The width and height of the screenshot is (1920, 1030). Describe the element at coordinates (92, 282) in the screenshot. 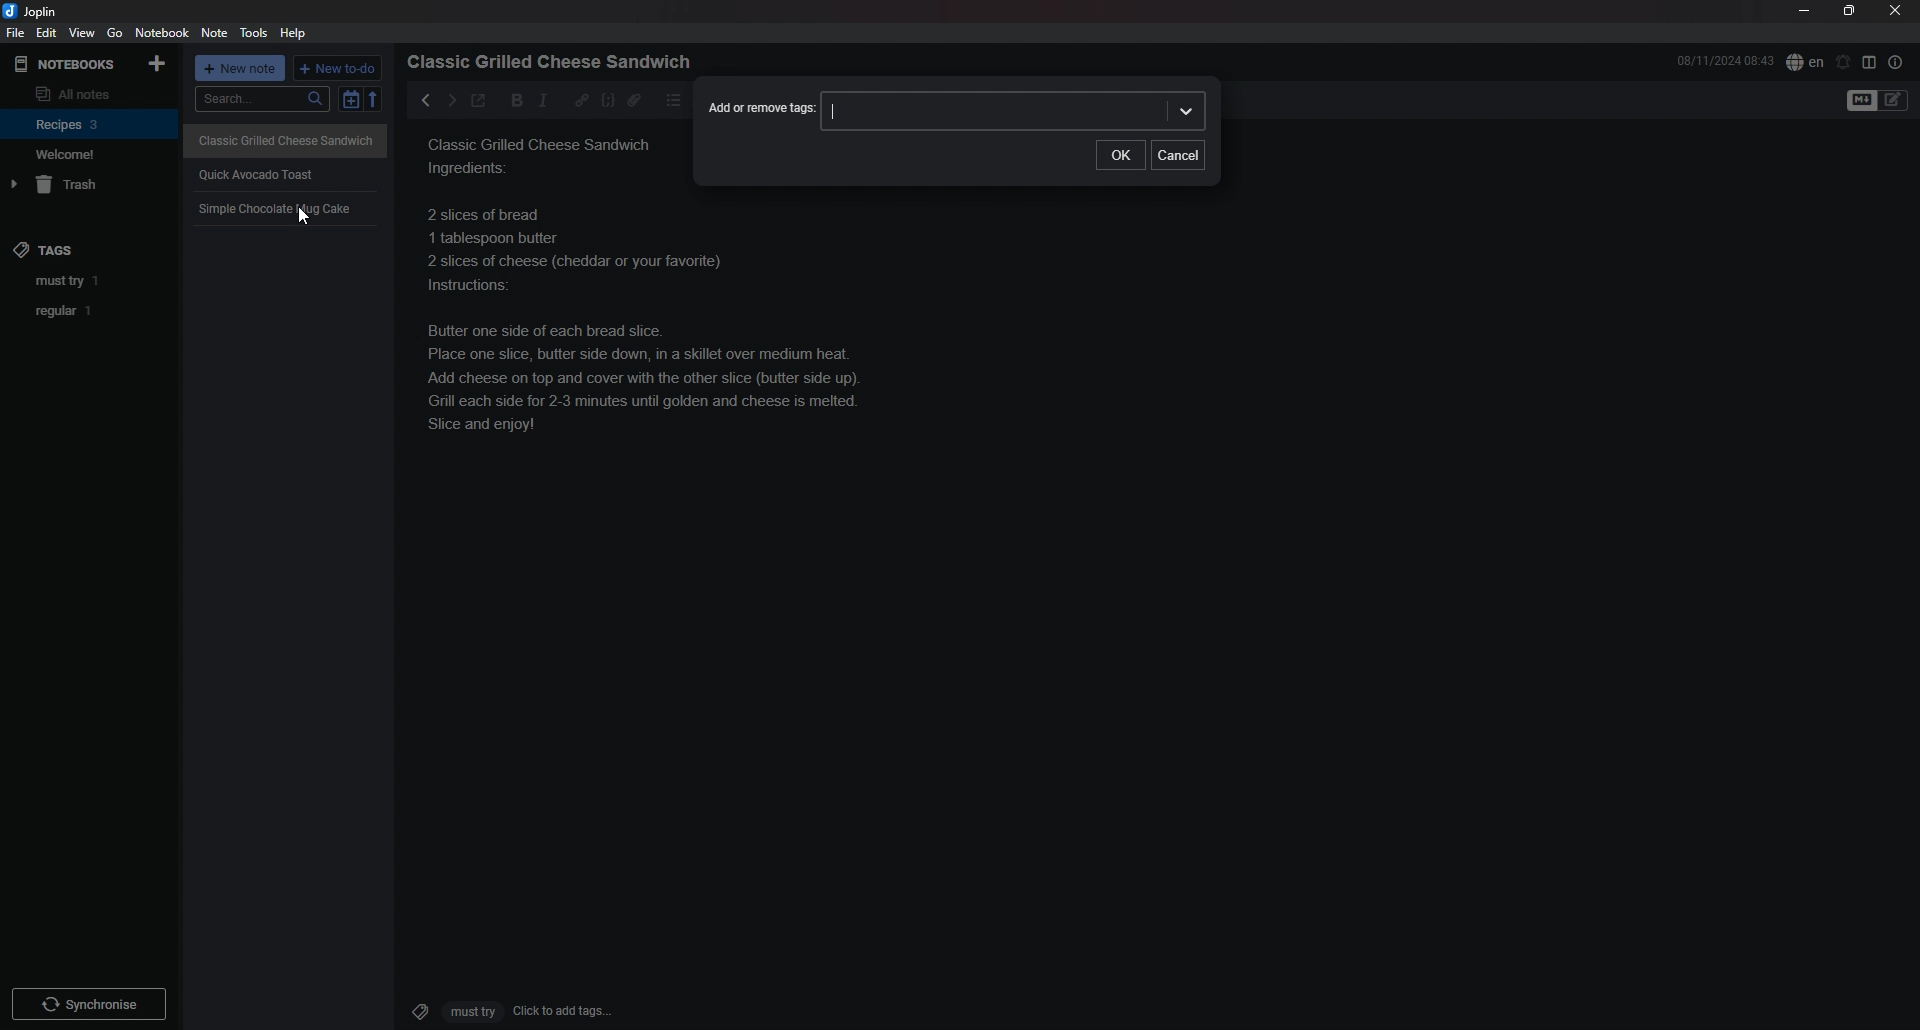

I see `tag` at that location.